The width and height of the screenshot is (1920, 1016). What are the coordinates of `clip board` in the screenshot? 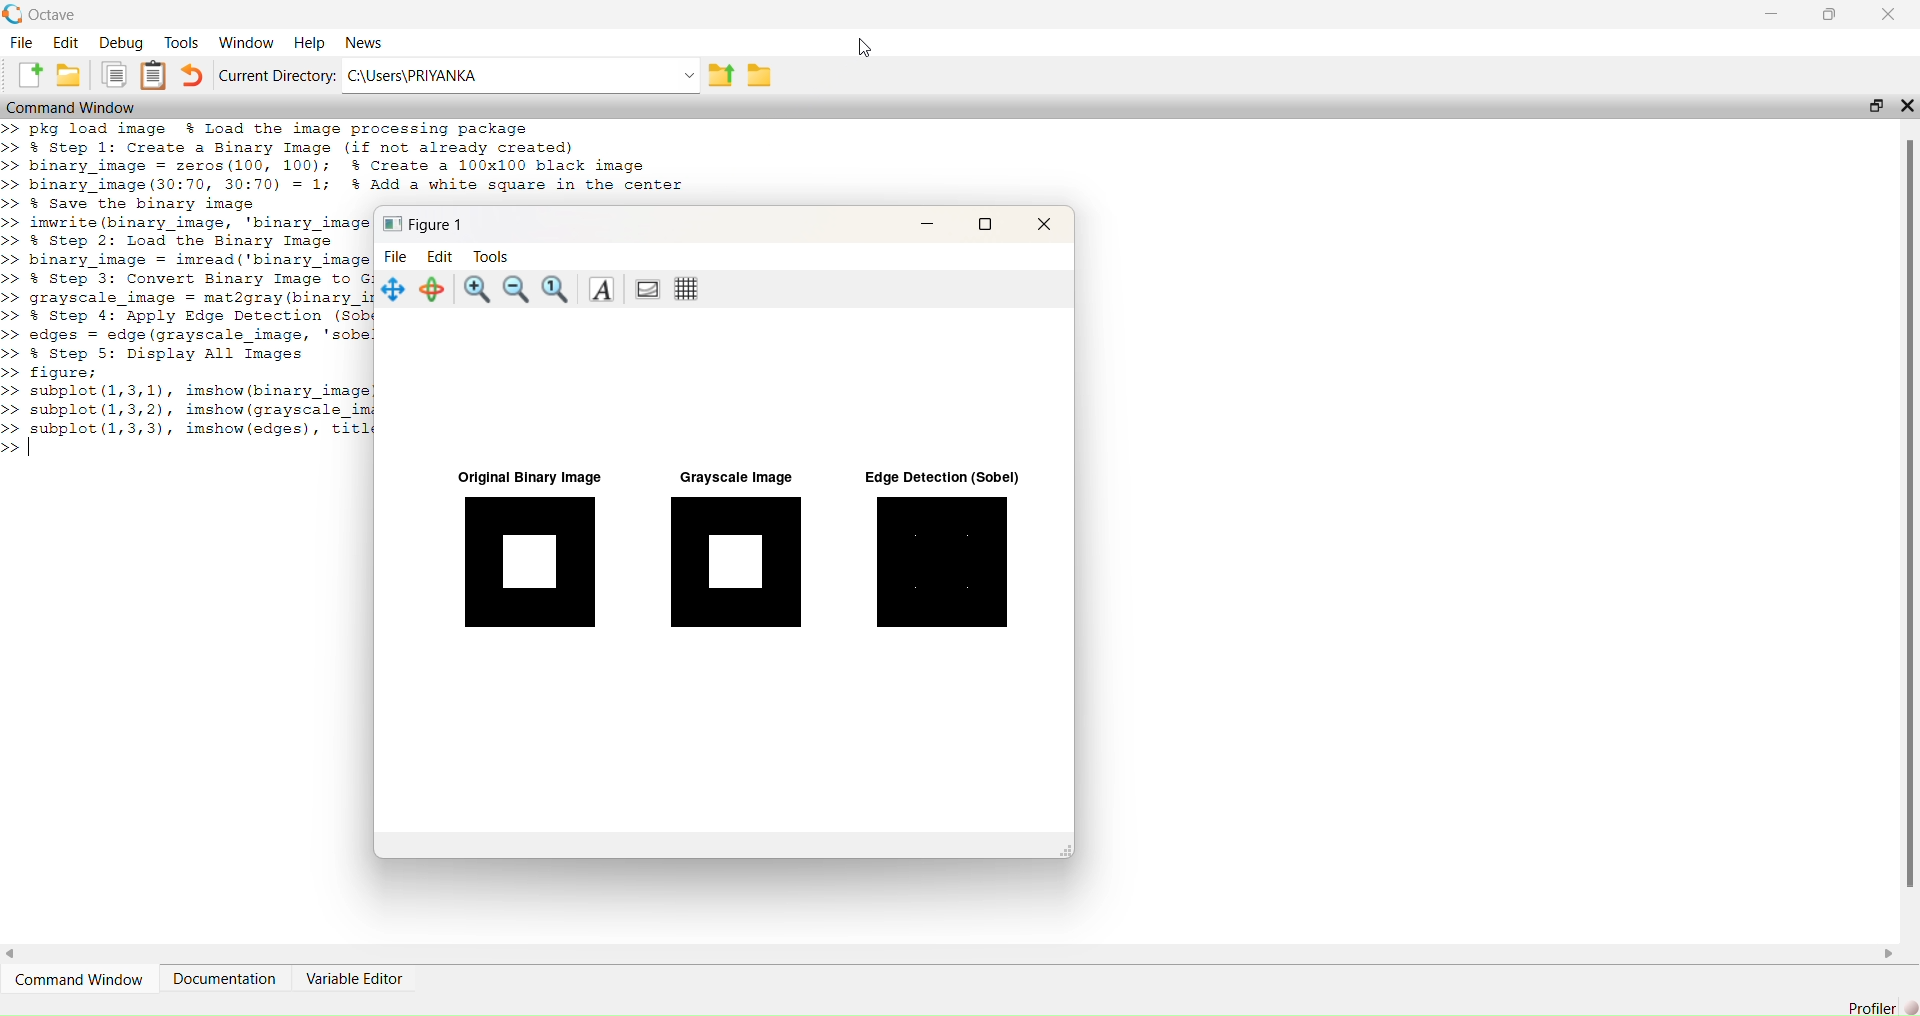 It's located at (154, 75).